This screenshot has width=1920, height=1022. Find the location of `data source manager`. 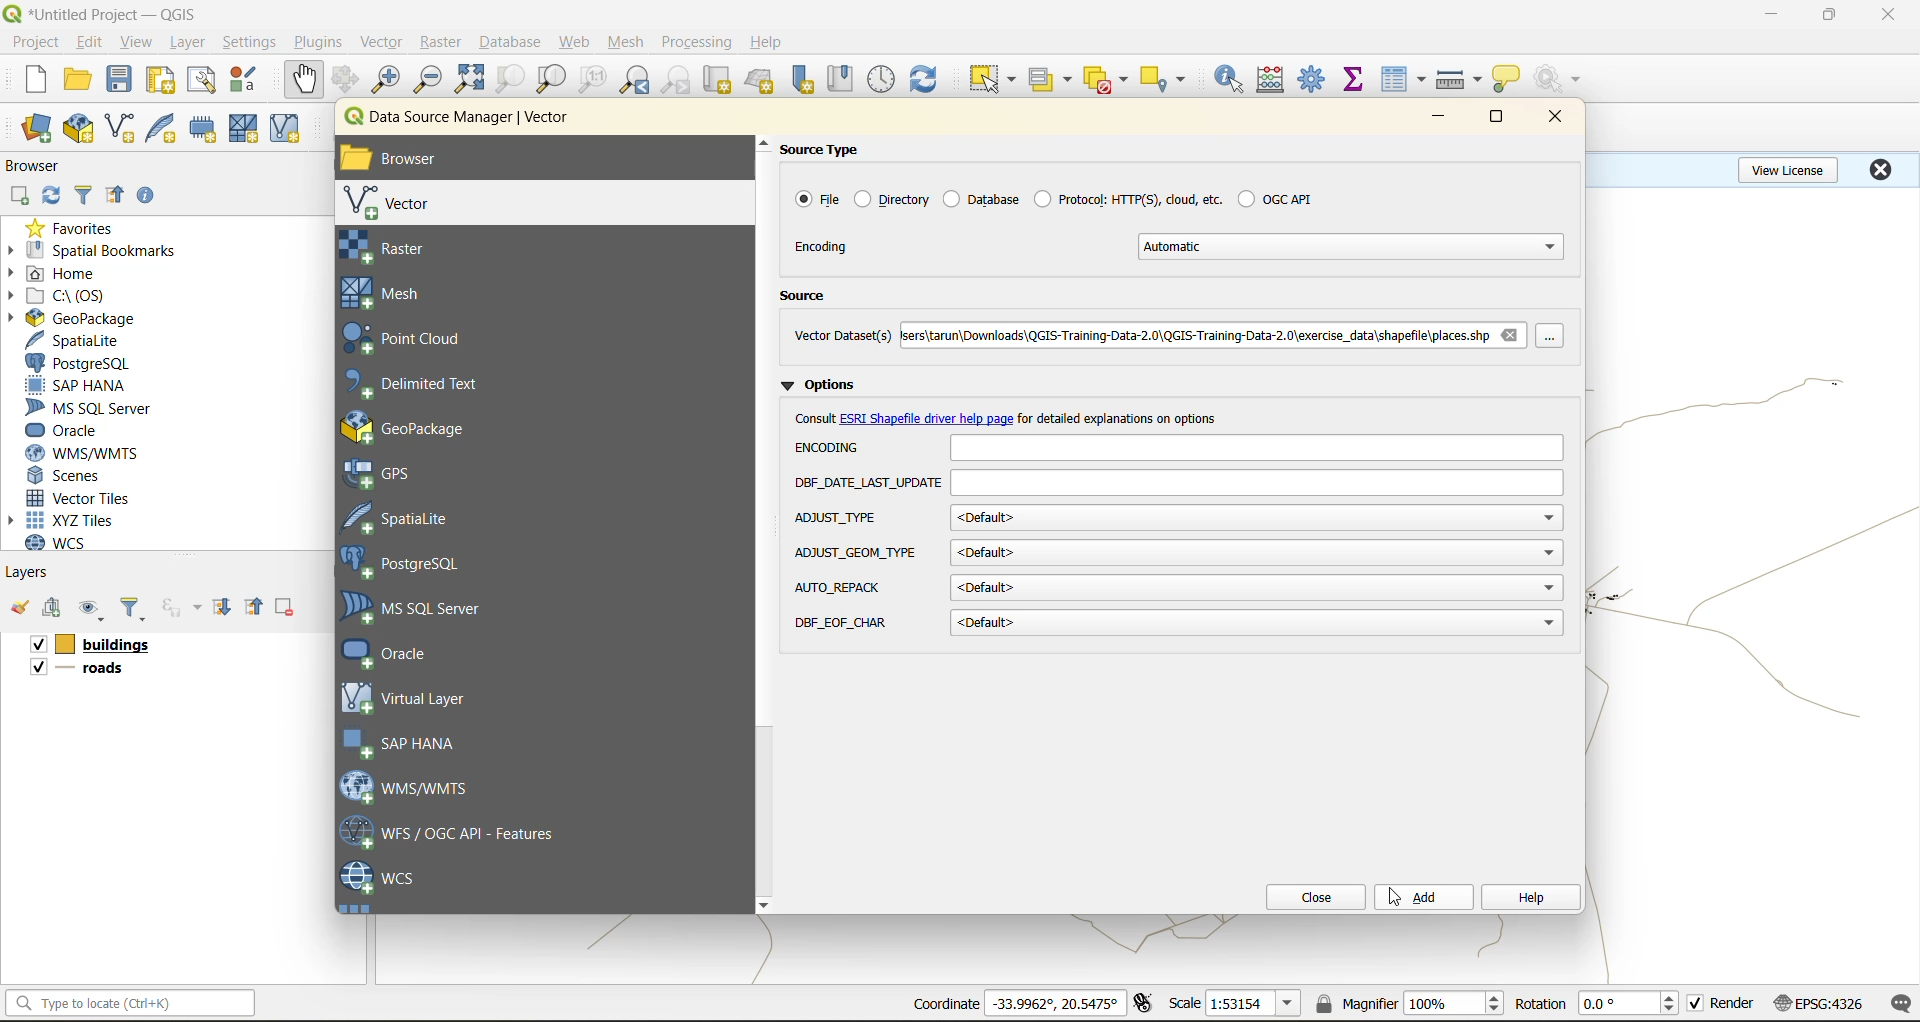

data source manager is located at coordinates (472, 121).